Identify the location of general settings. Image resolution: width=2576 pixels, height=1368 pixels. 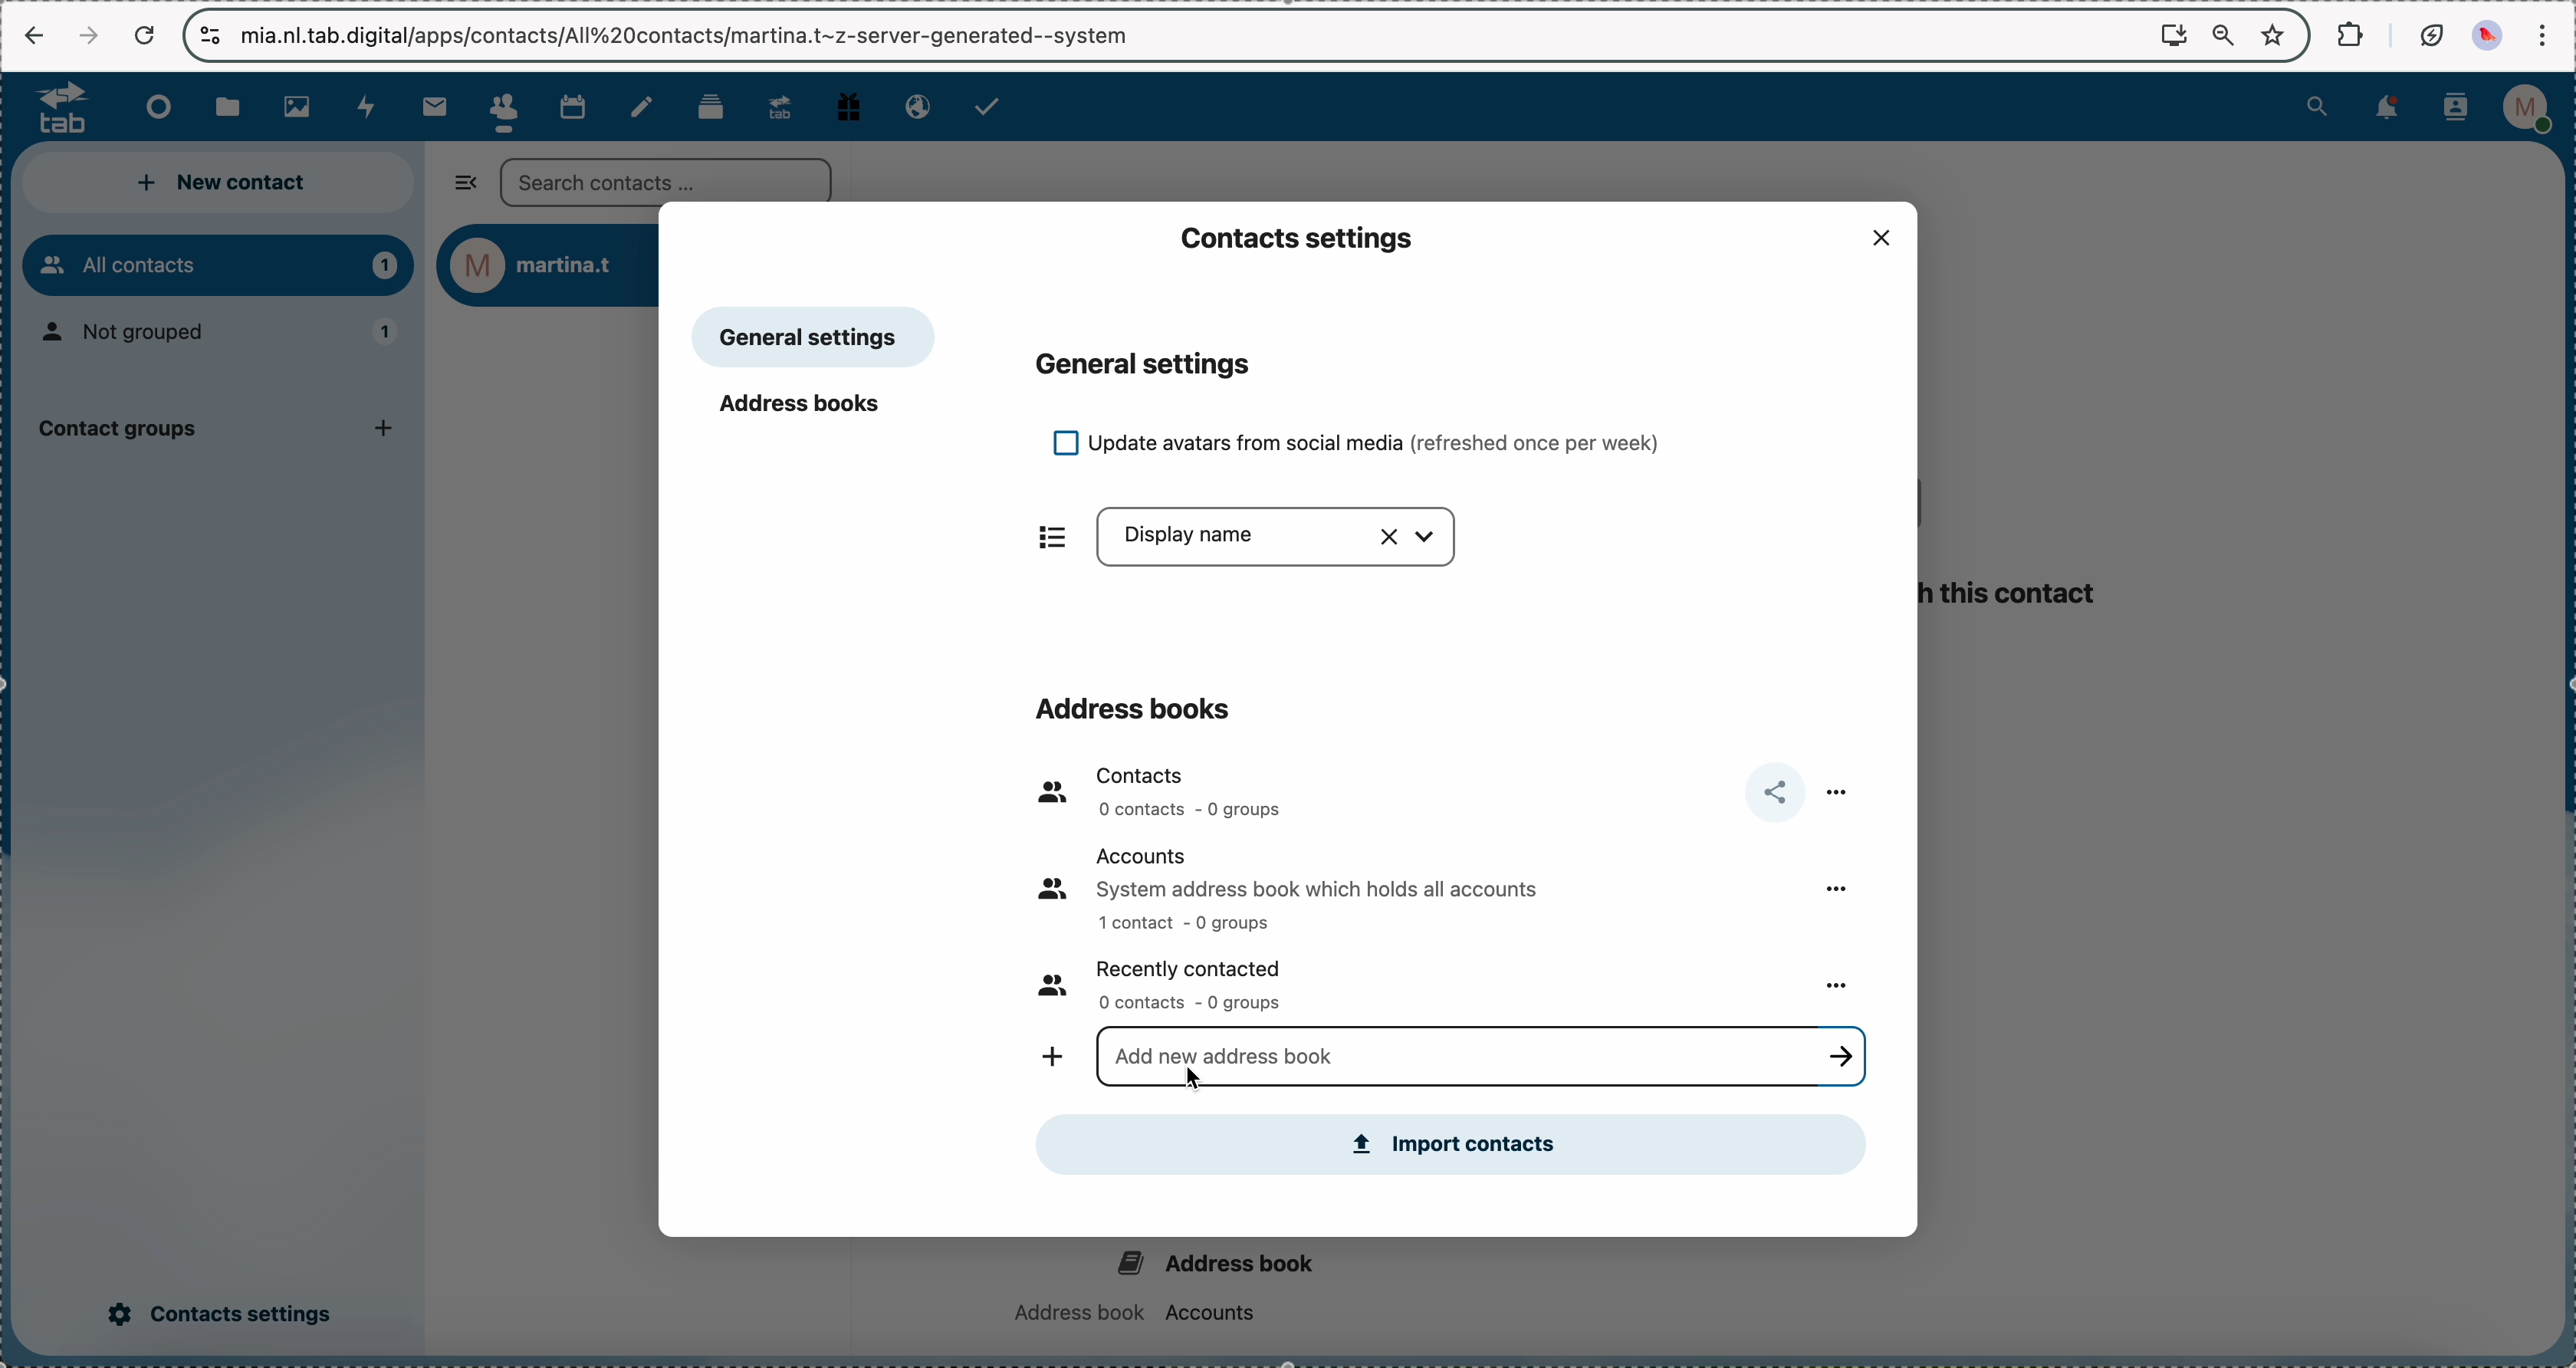
(814, 338).